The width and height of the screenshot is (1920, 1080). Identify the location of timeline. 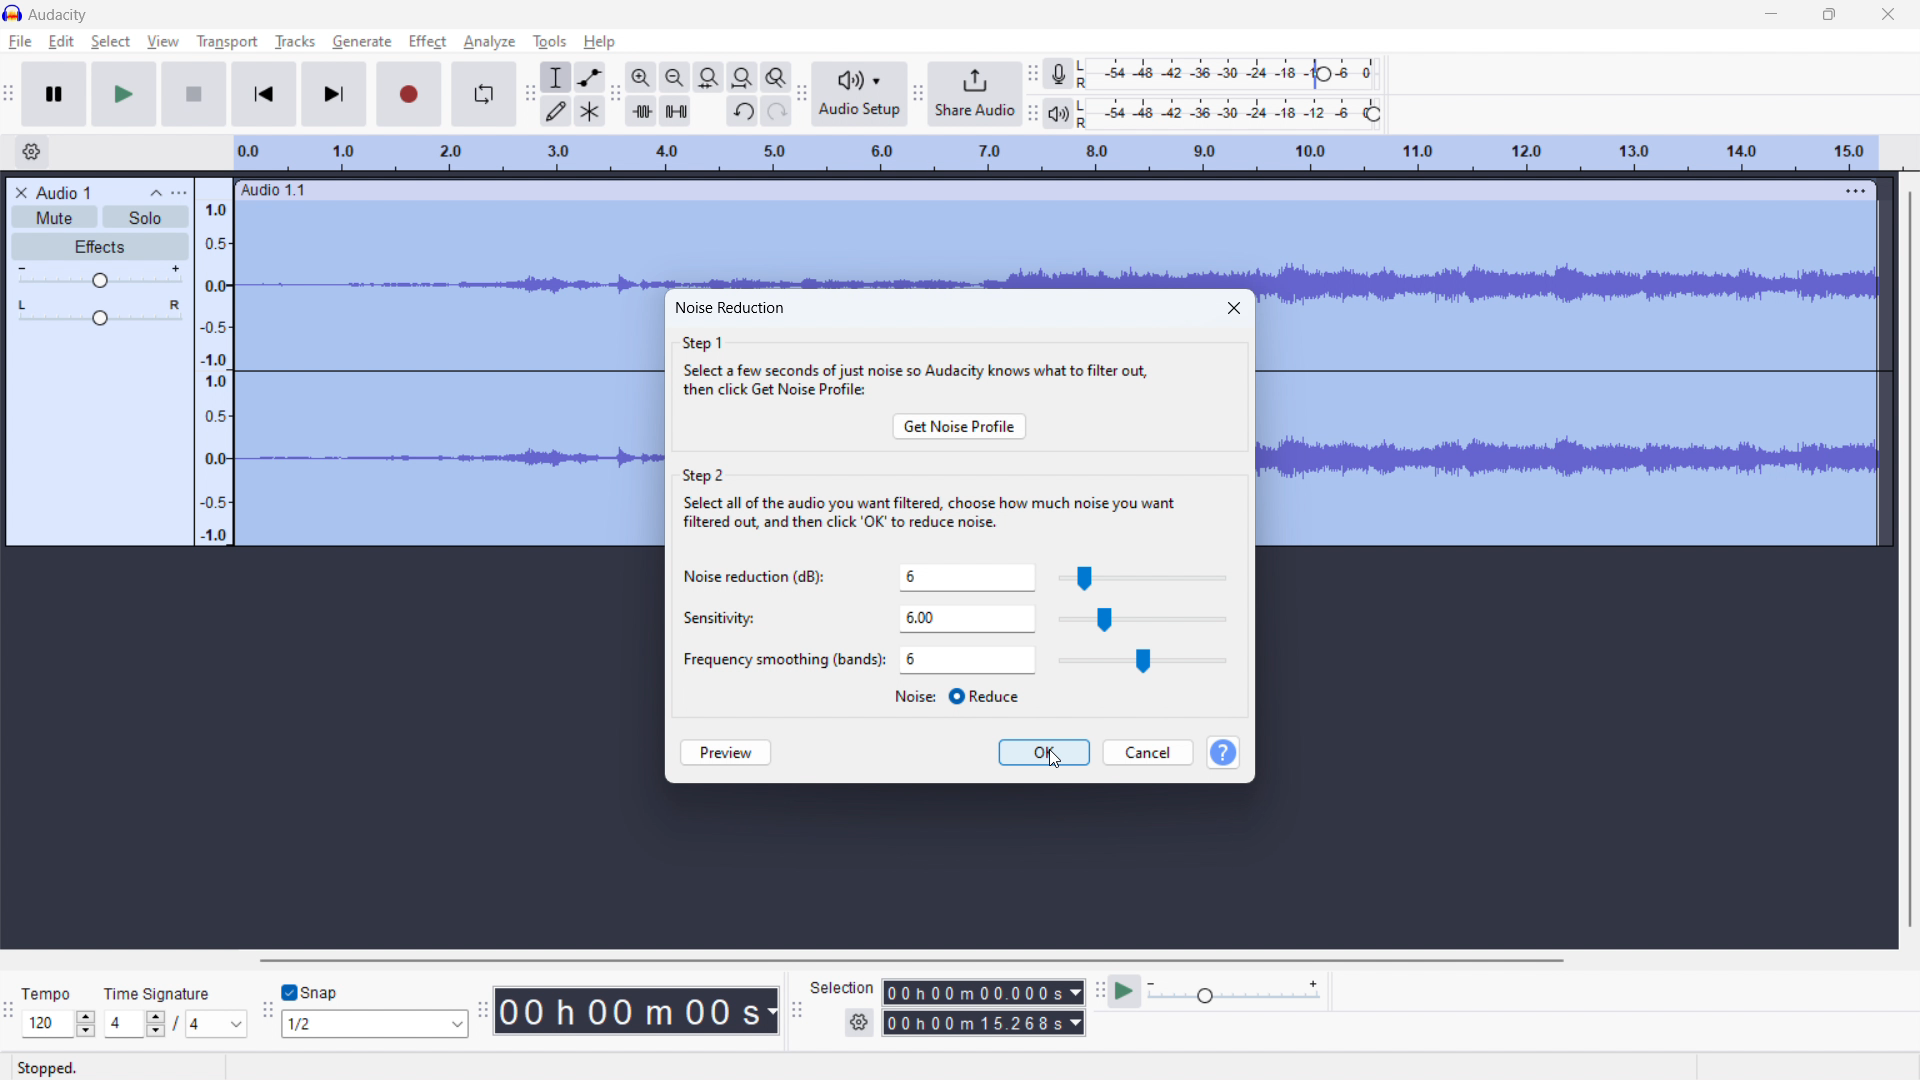
(1056, 154).